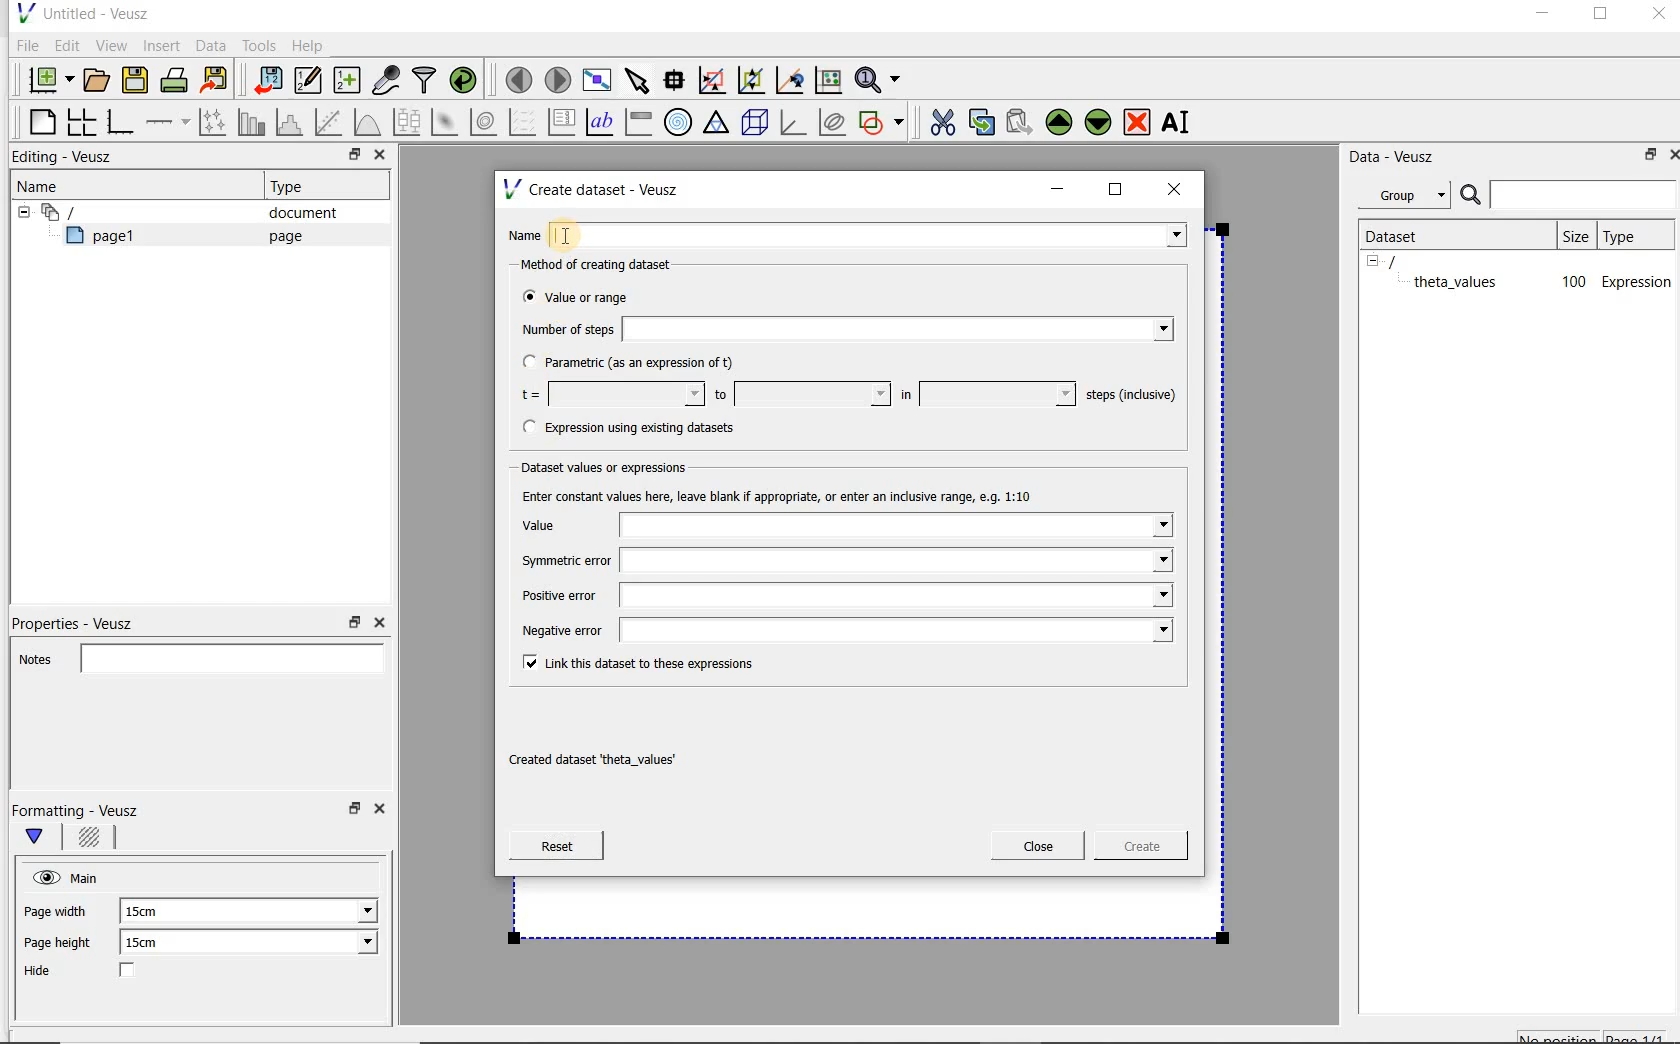  Describe the element at coordinates (844, 562) in the screenshot. I see `Symmetric error` at that location.